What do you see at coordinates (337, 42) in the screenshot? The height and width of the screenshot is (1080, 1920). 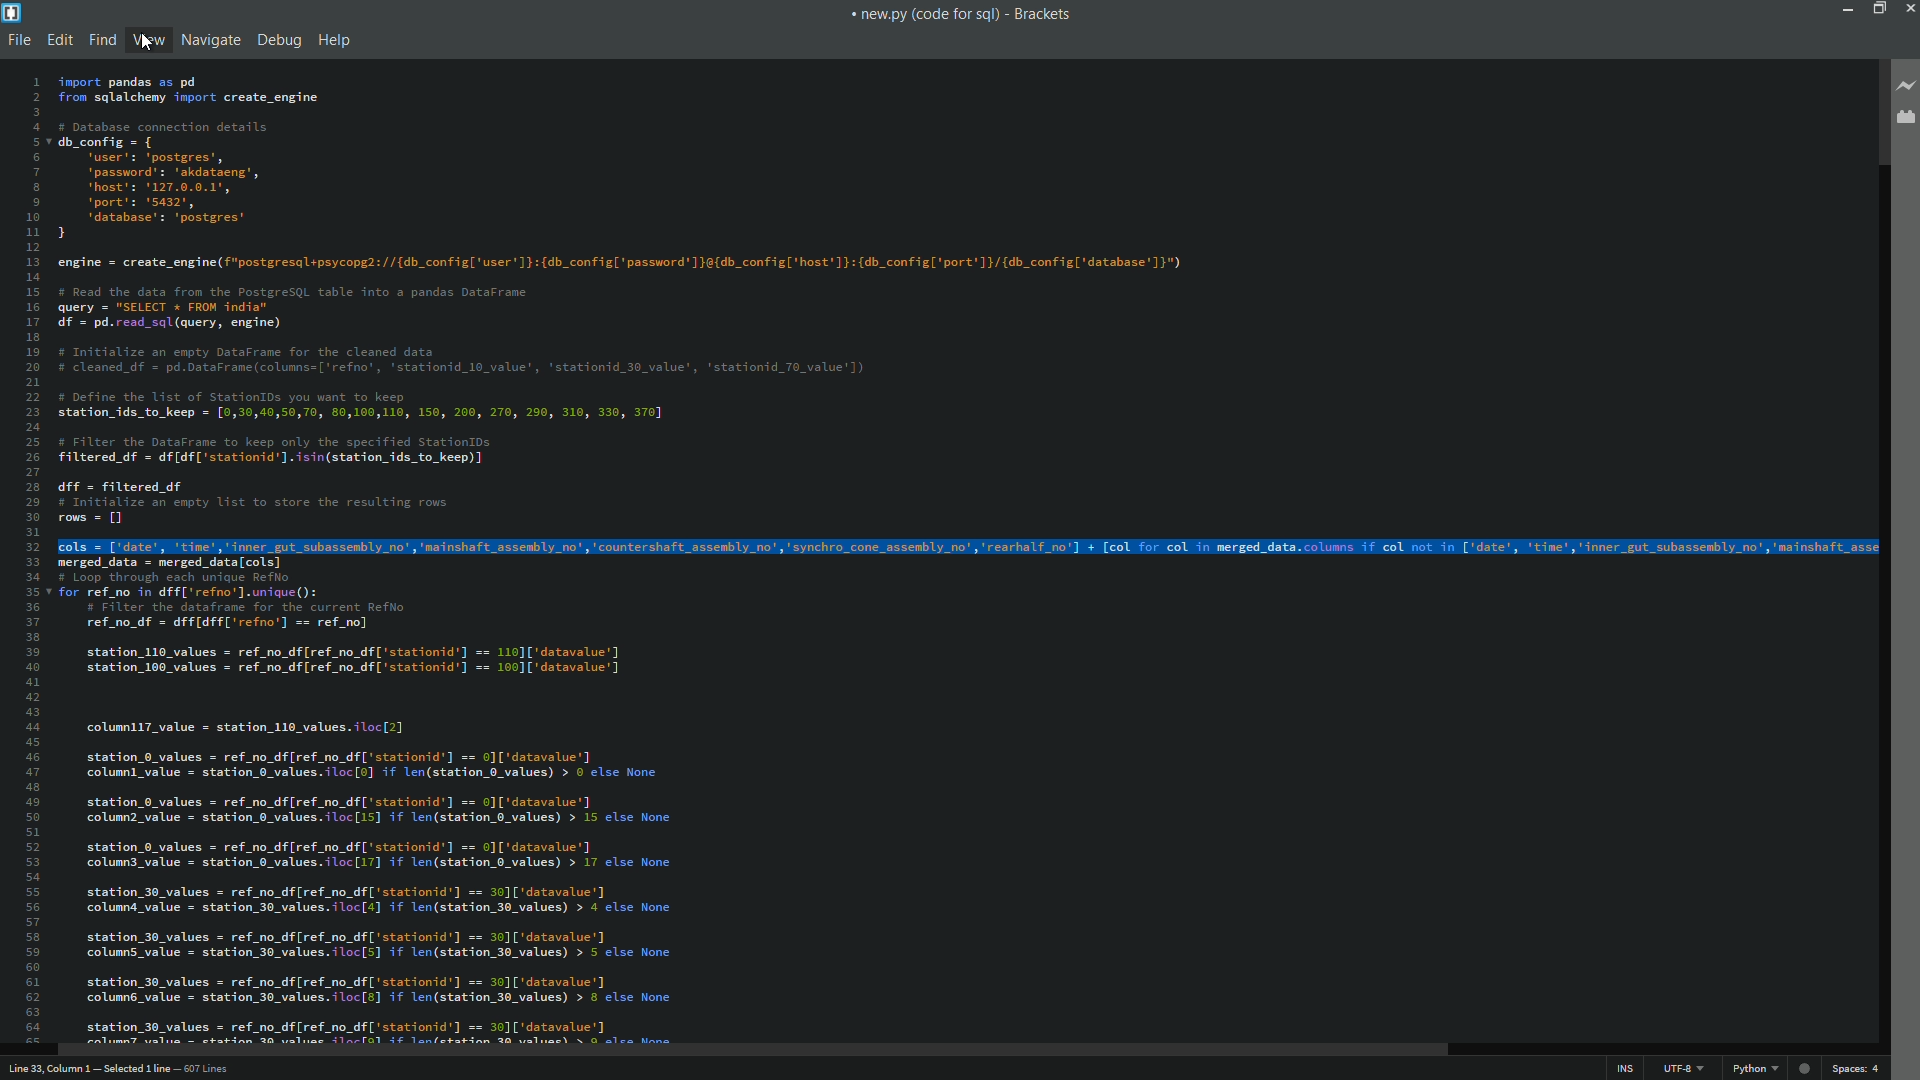 I see `help menu` at bounding box center [337, 42].